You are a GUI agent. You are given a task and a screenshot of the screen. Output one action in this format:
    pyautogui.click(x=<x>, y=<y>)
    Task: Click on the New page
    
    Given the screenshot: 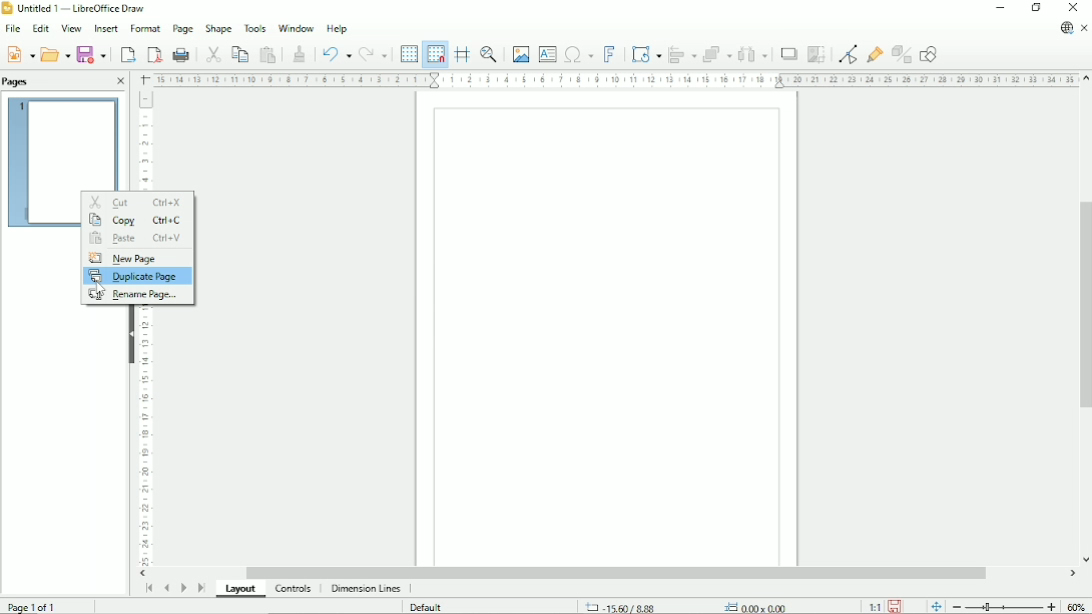 What is the action you would take?
    pyautogui.click(x=123, y=258)
    